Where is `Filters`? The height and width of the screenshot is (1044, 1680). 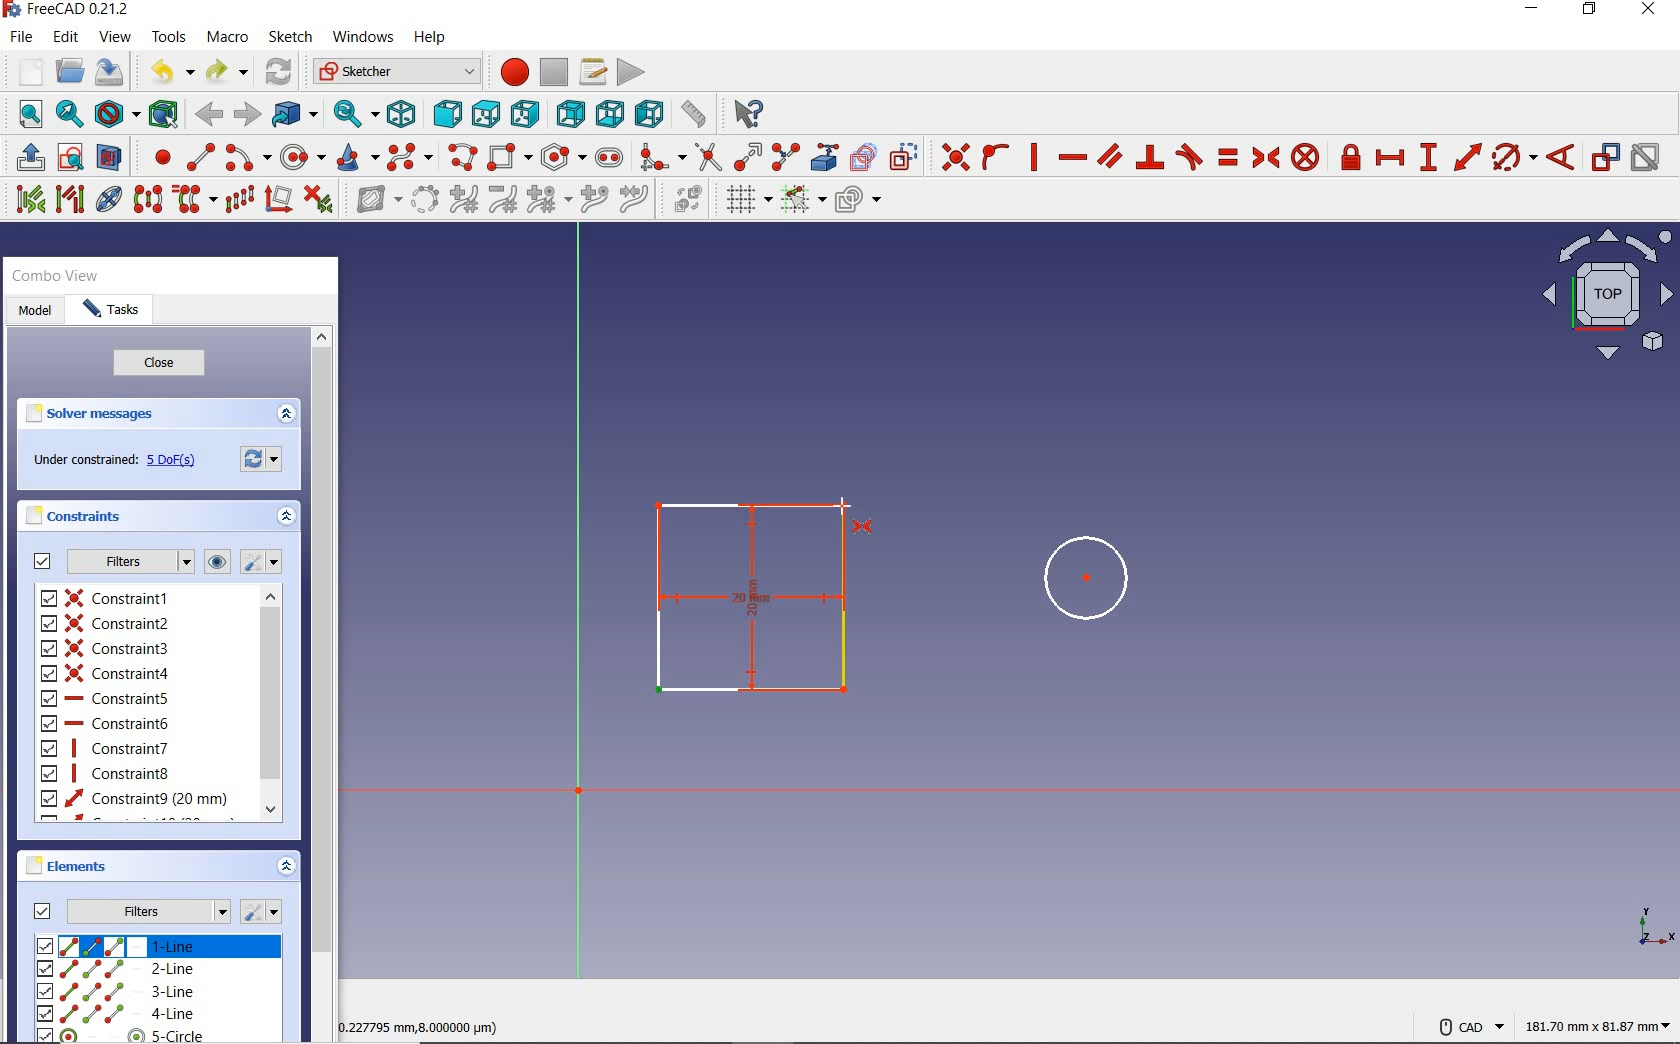
Filters is located at coordinates (152, 908).